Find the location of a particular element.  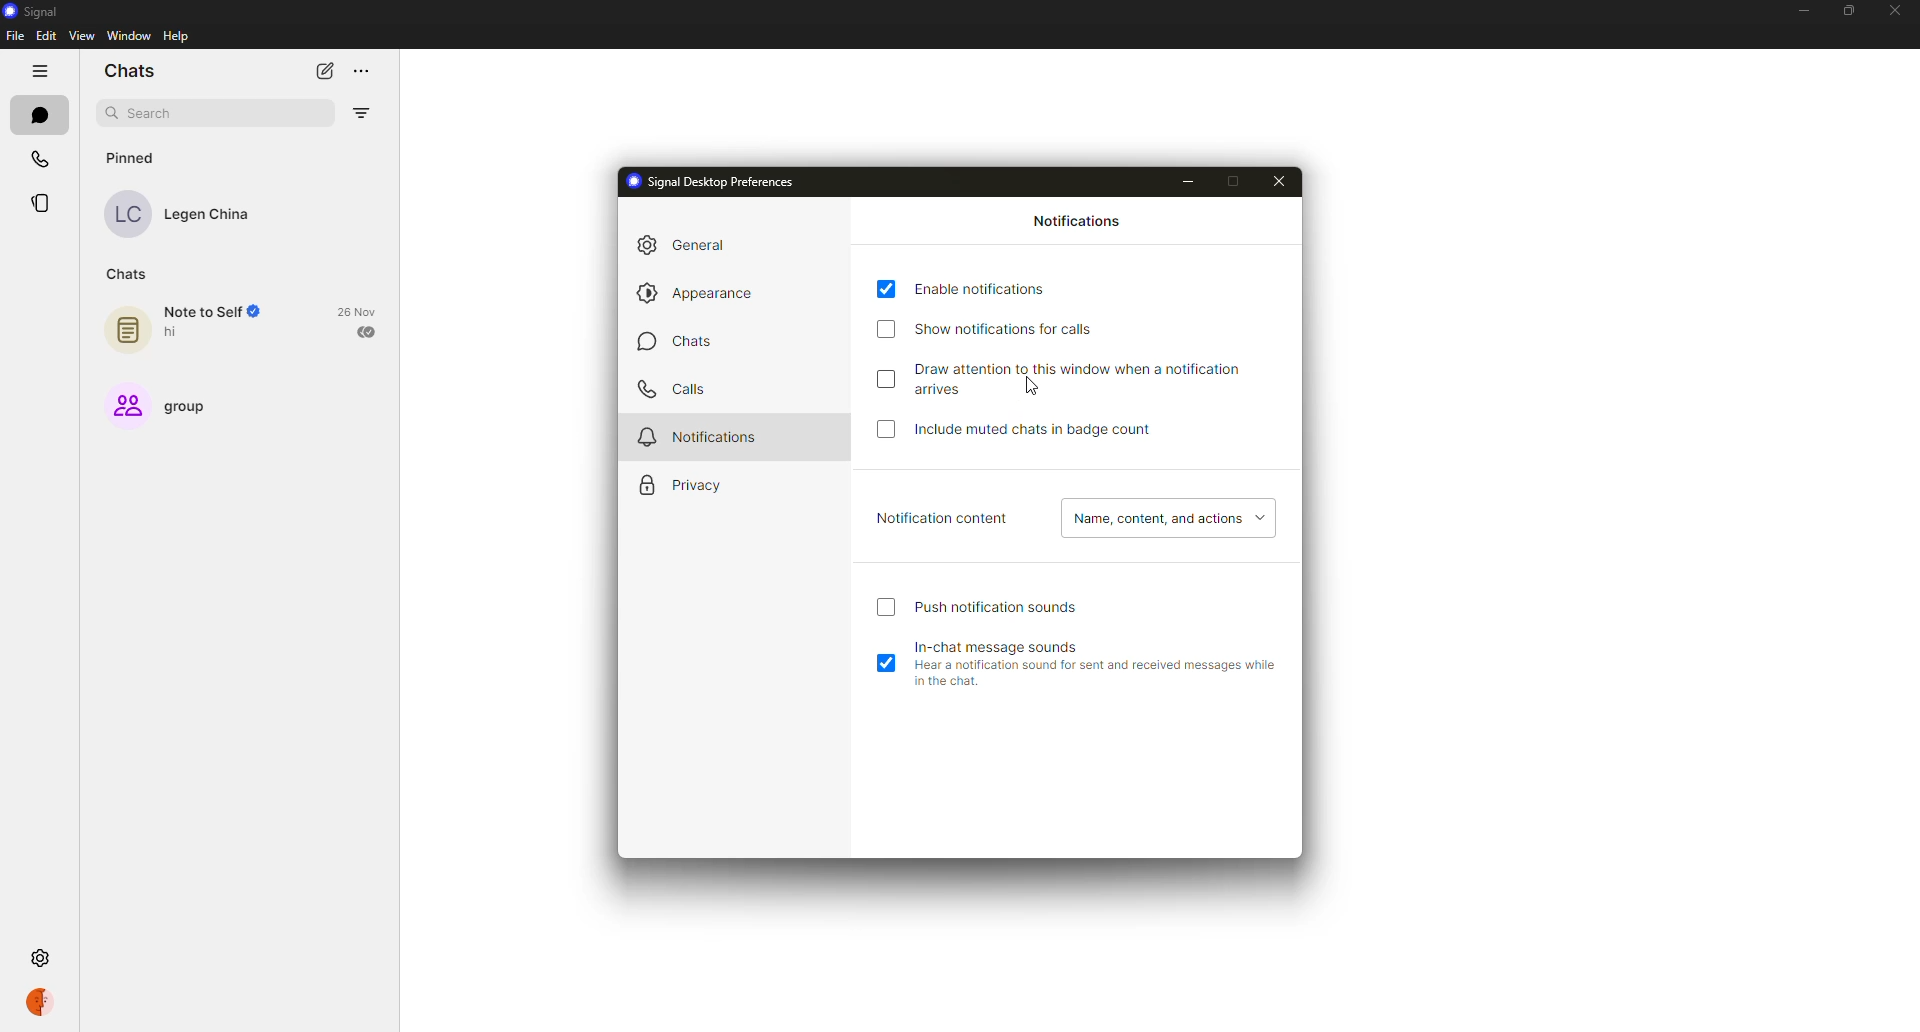

general is located at coordinates (688, 245).